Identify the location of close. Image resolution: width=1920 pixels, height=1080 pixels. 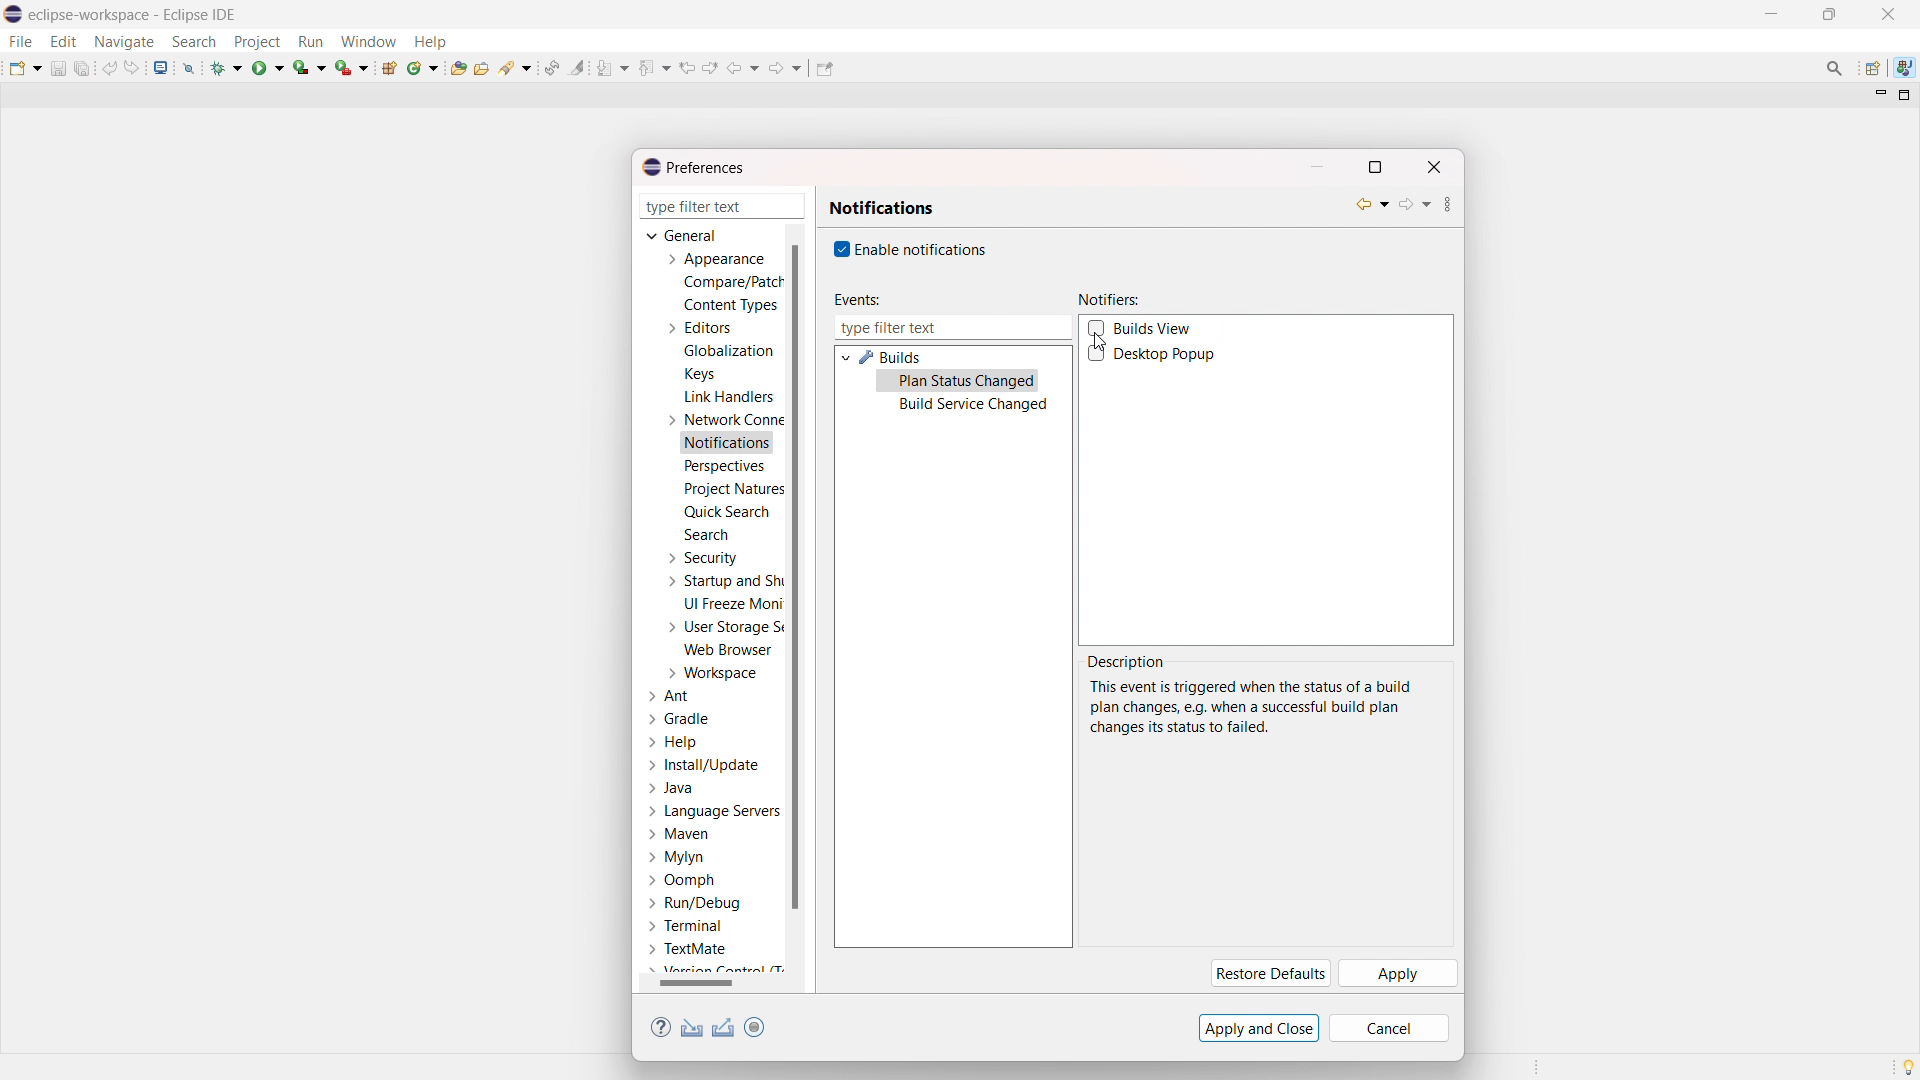
(1888, 14).